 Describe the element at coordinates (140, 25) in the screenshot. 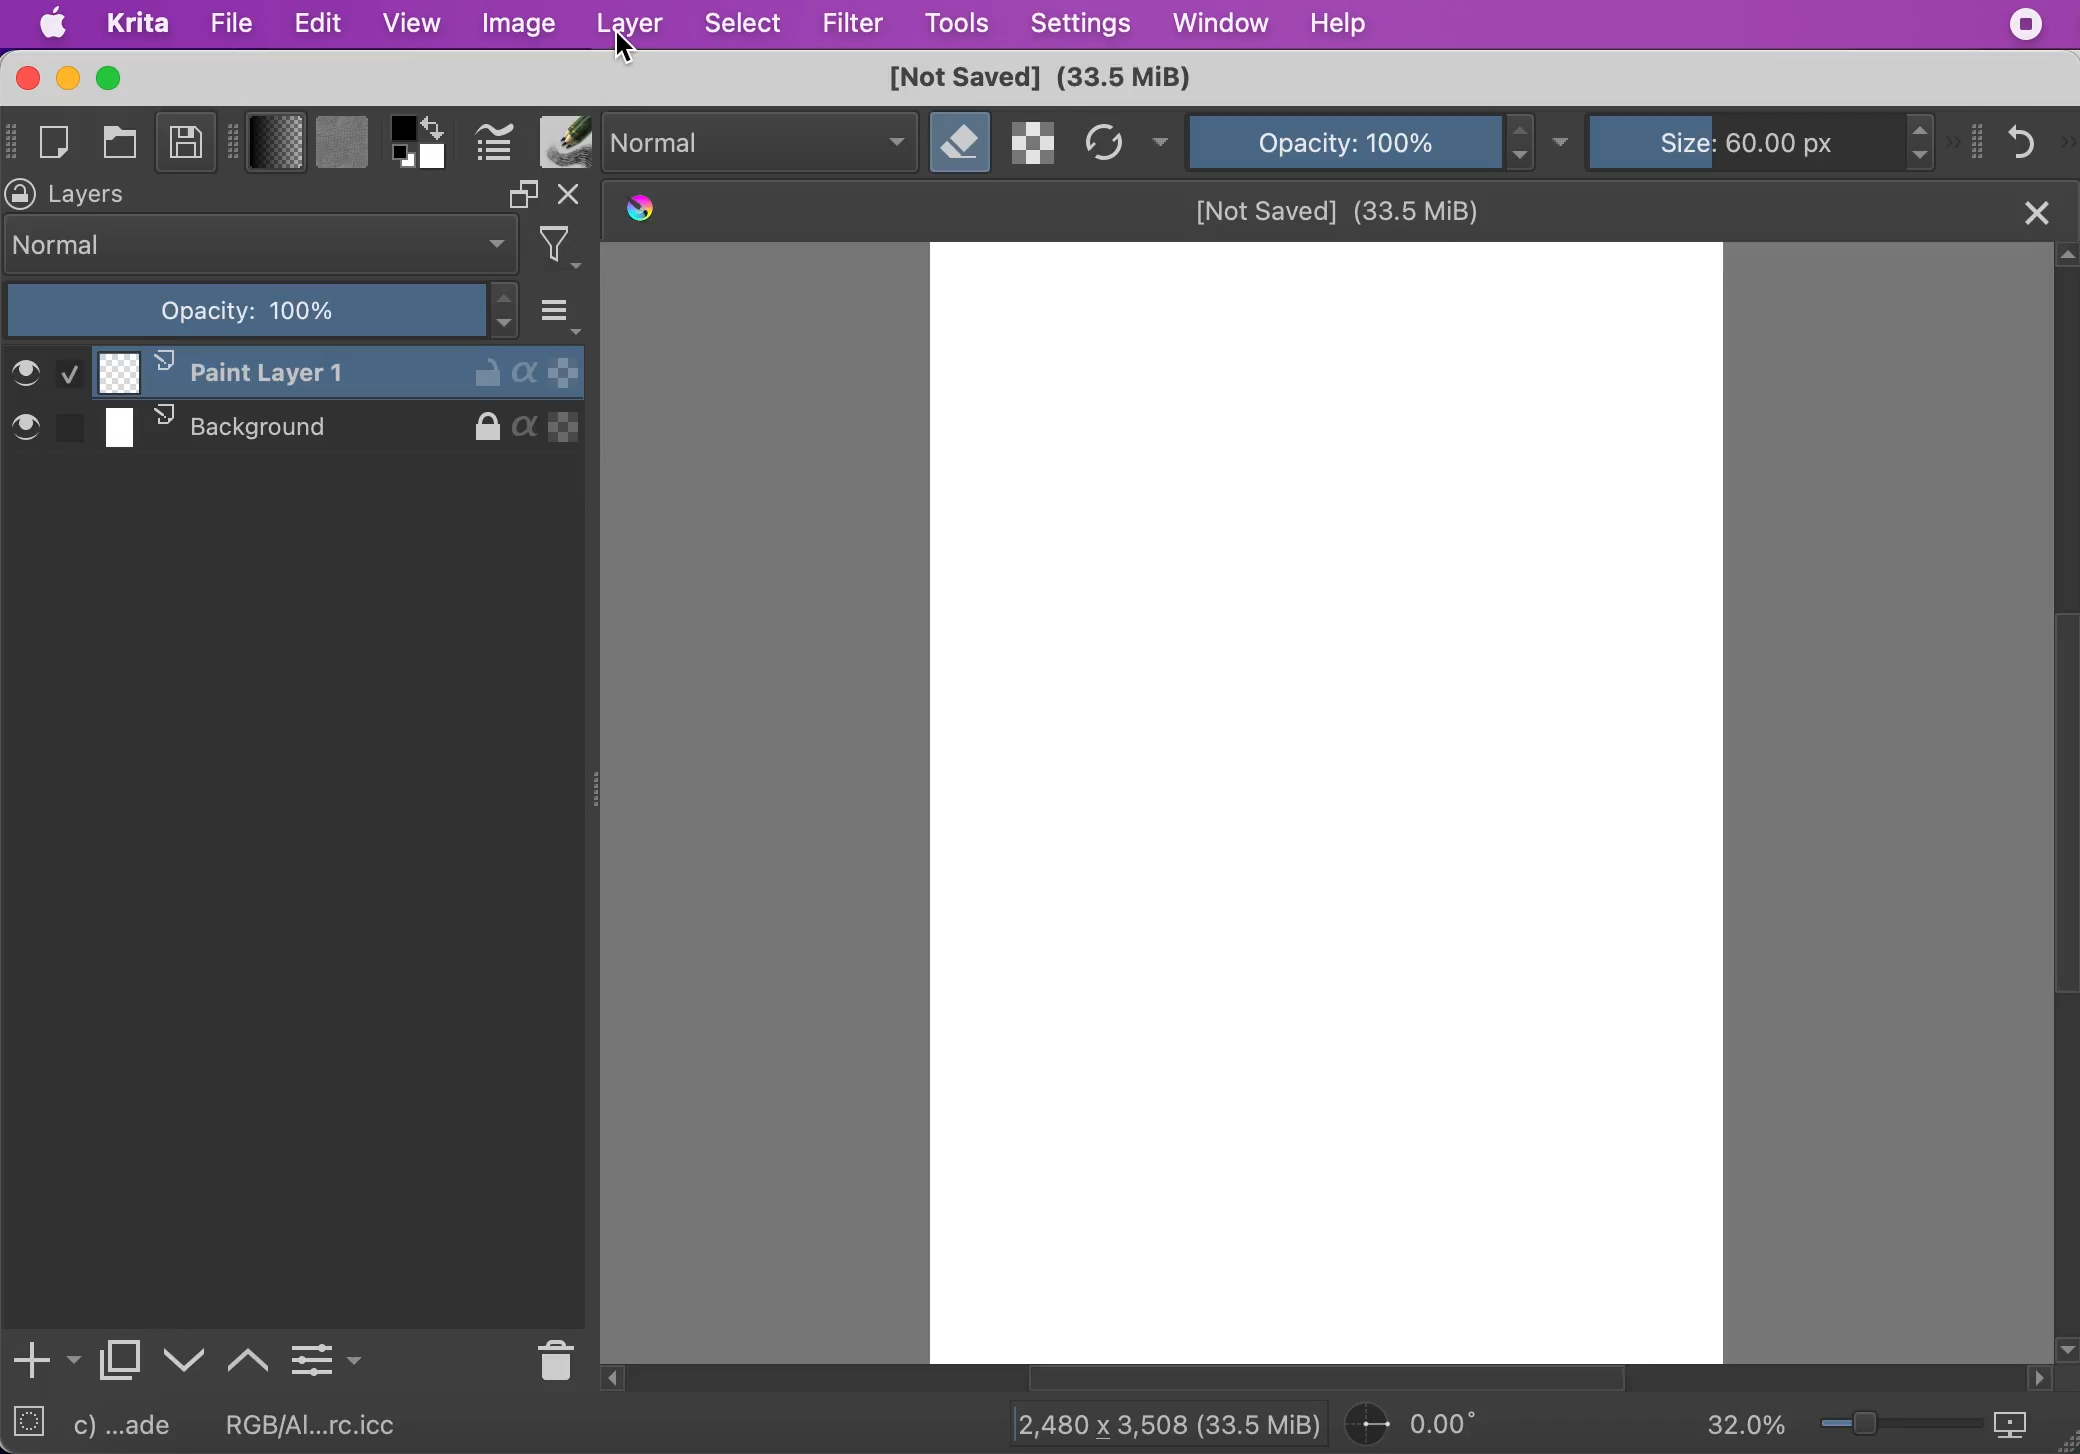

I see `krita` at that location.